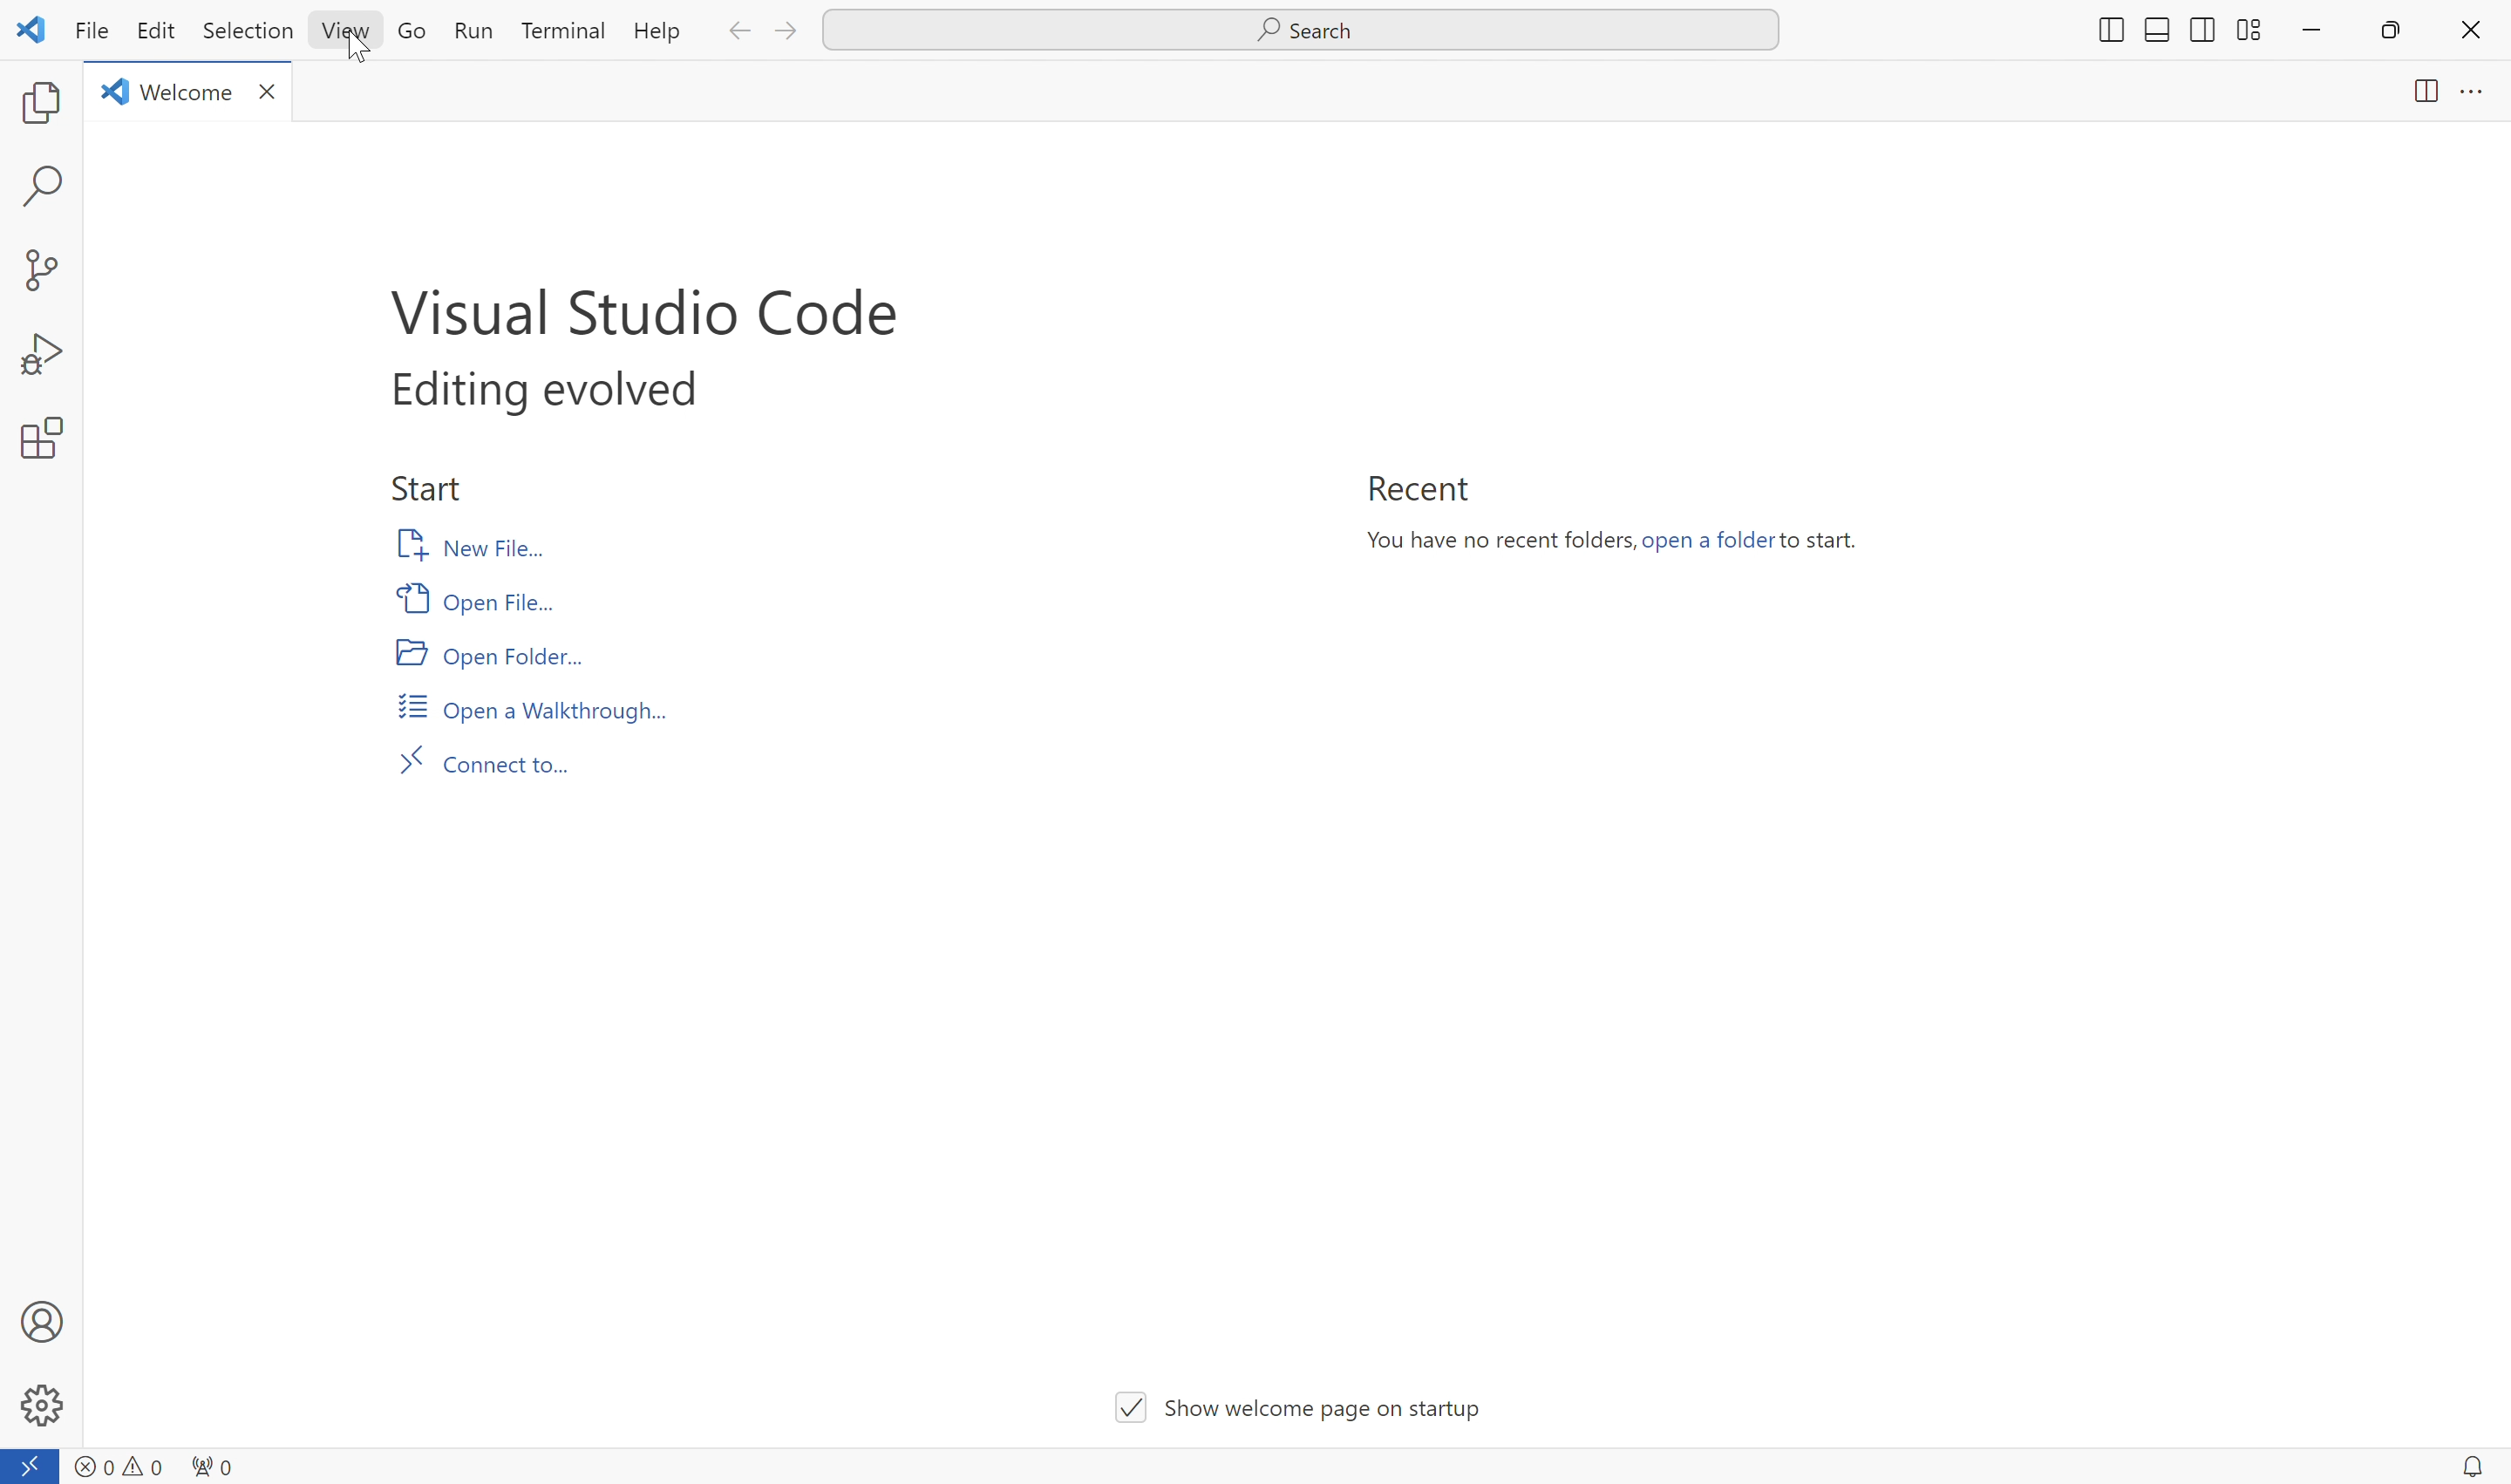  I want to click on Open File, so click(479, 598).